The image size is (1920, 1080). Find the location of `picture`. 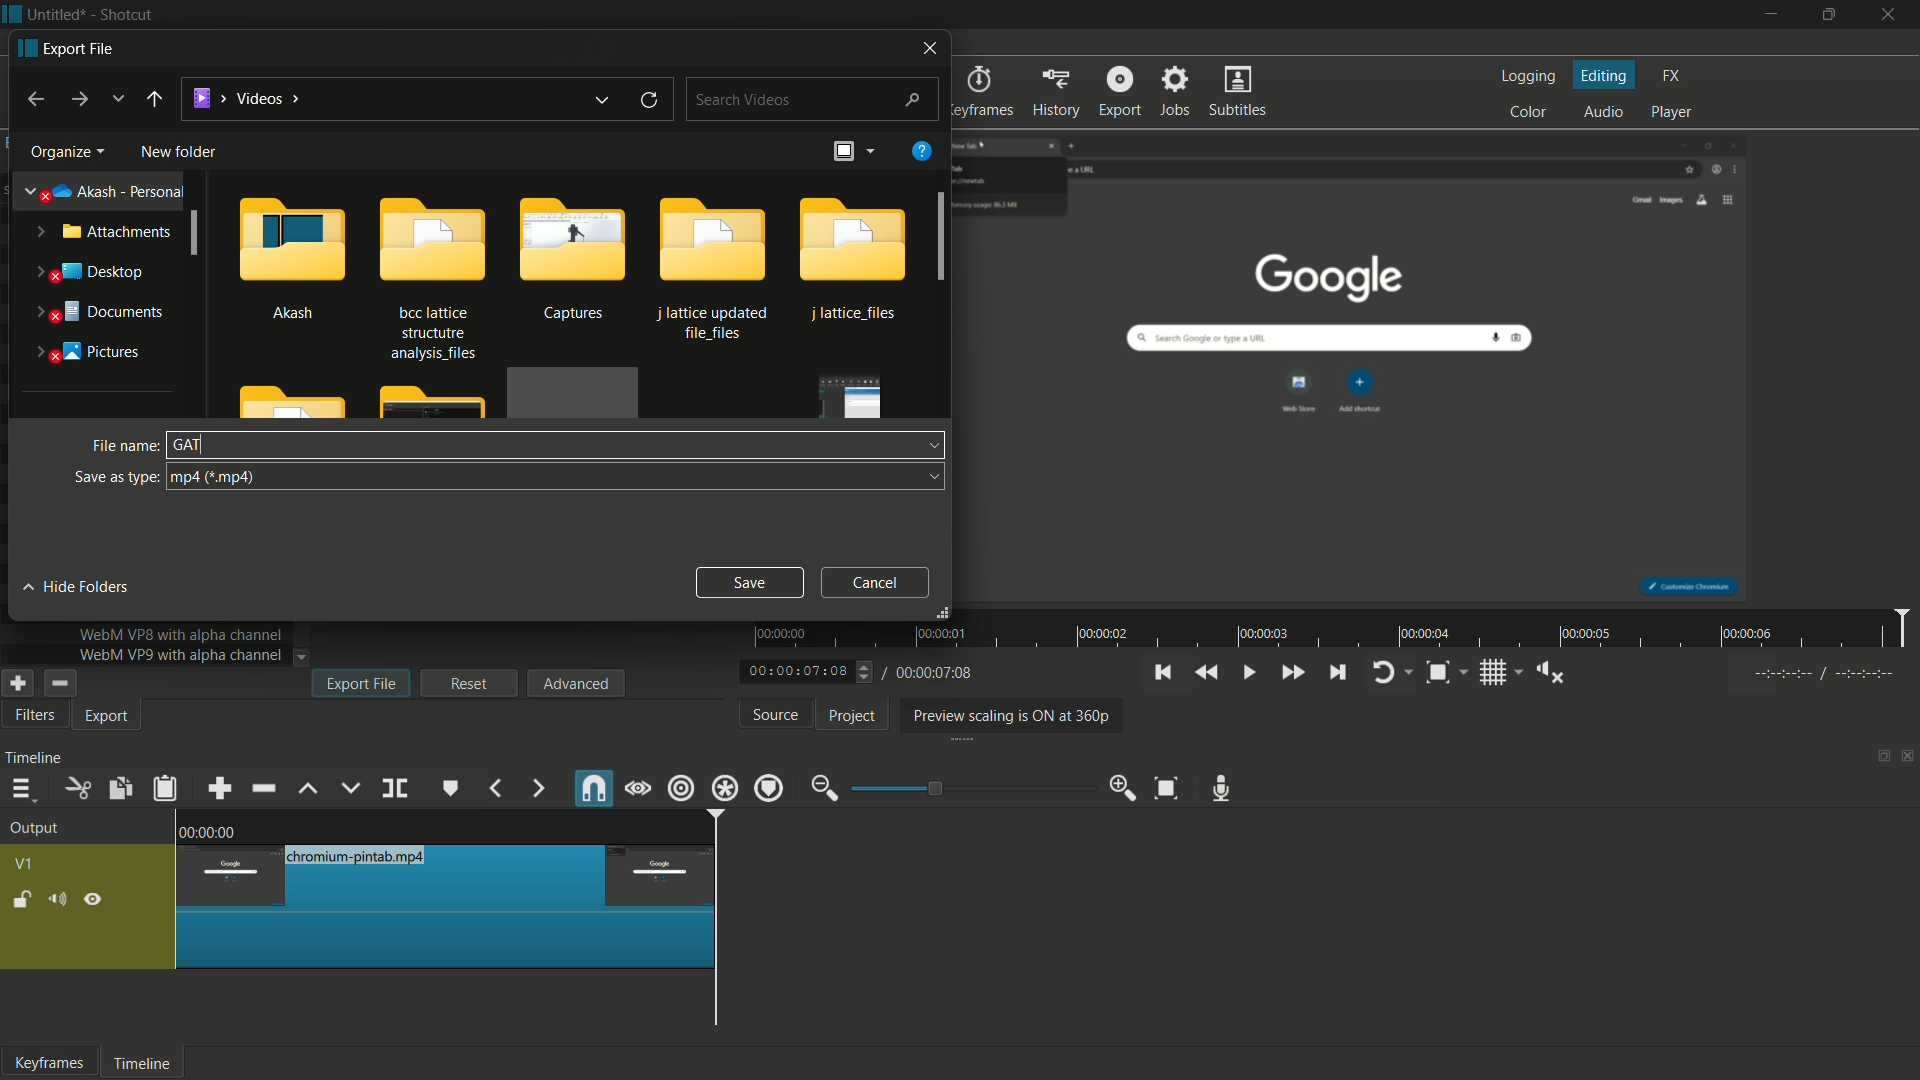

picture is located at coordinates (87, 353).